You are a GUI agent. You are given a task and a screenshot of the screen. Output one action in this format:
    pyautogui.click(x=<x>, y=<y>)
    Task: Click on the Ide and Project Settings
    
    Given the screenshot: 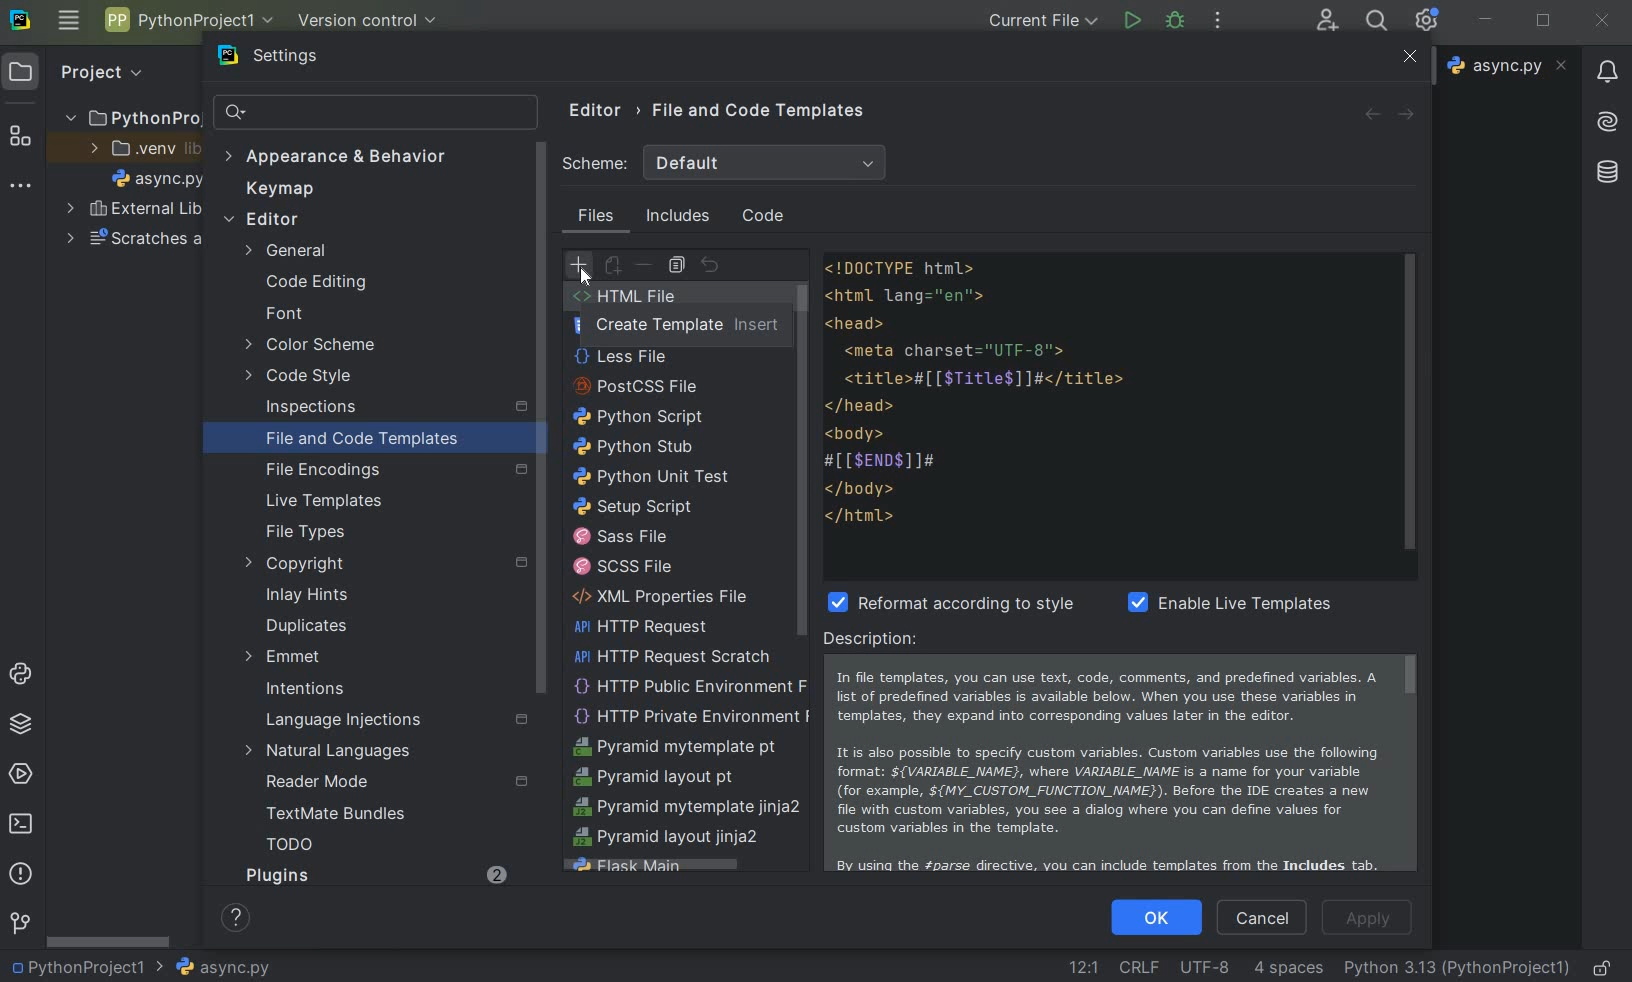 What is the action you would take?
    pyautogui.click(x=1429, y=20)
    